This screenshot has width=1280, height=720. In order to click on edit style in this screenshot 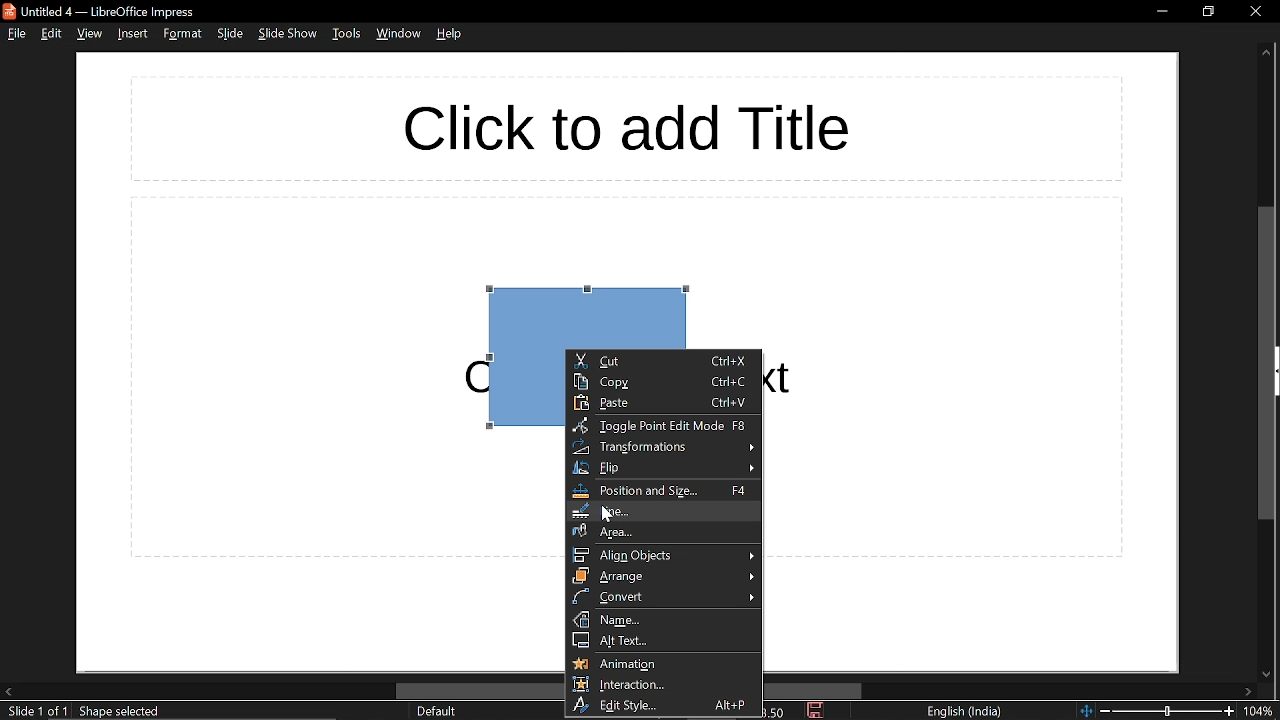, I will do `click(666, 708)`.